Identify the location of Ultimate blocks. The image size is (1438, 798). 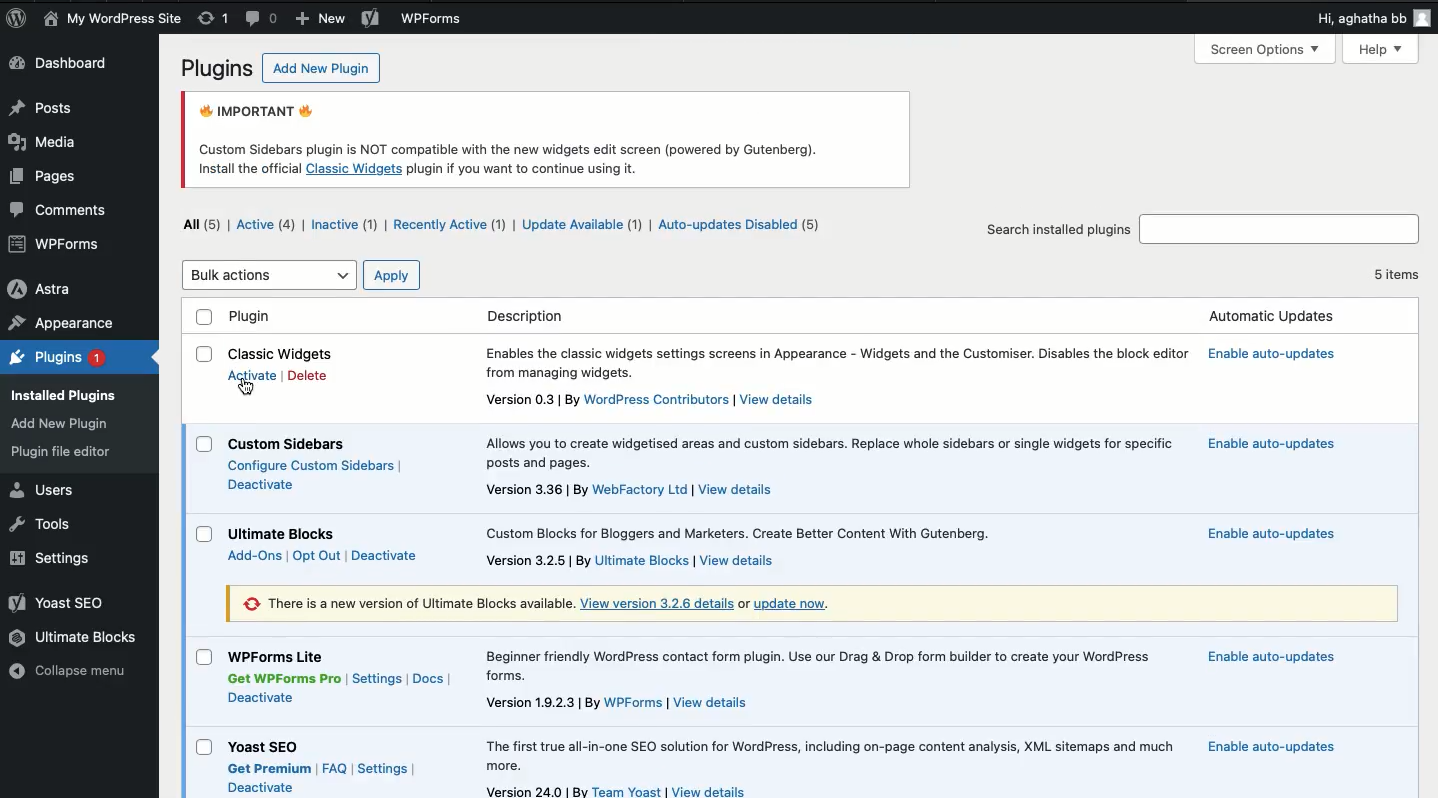
(75, 638).